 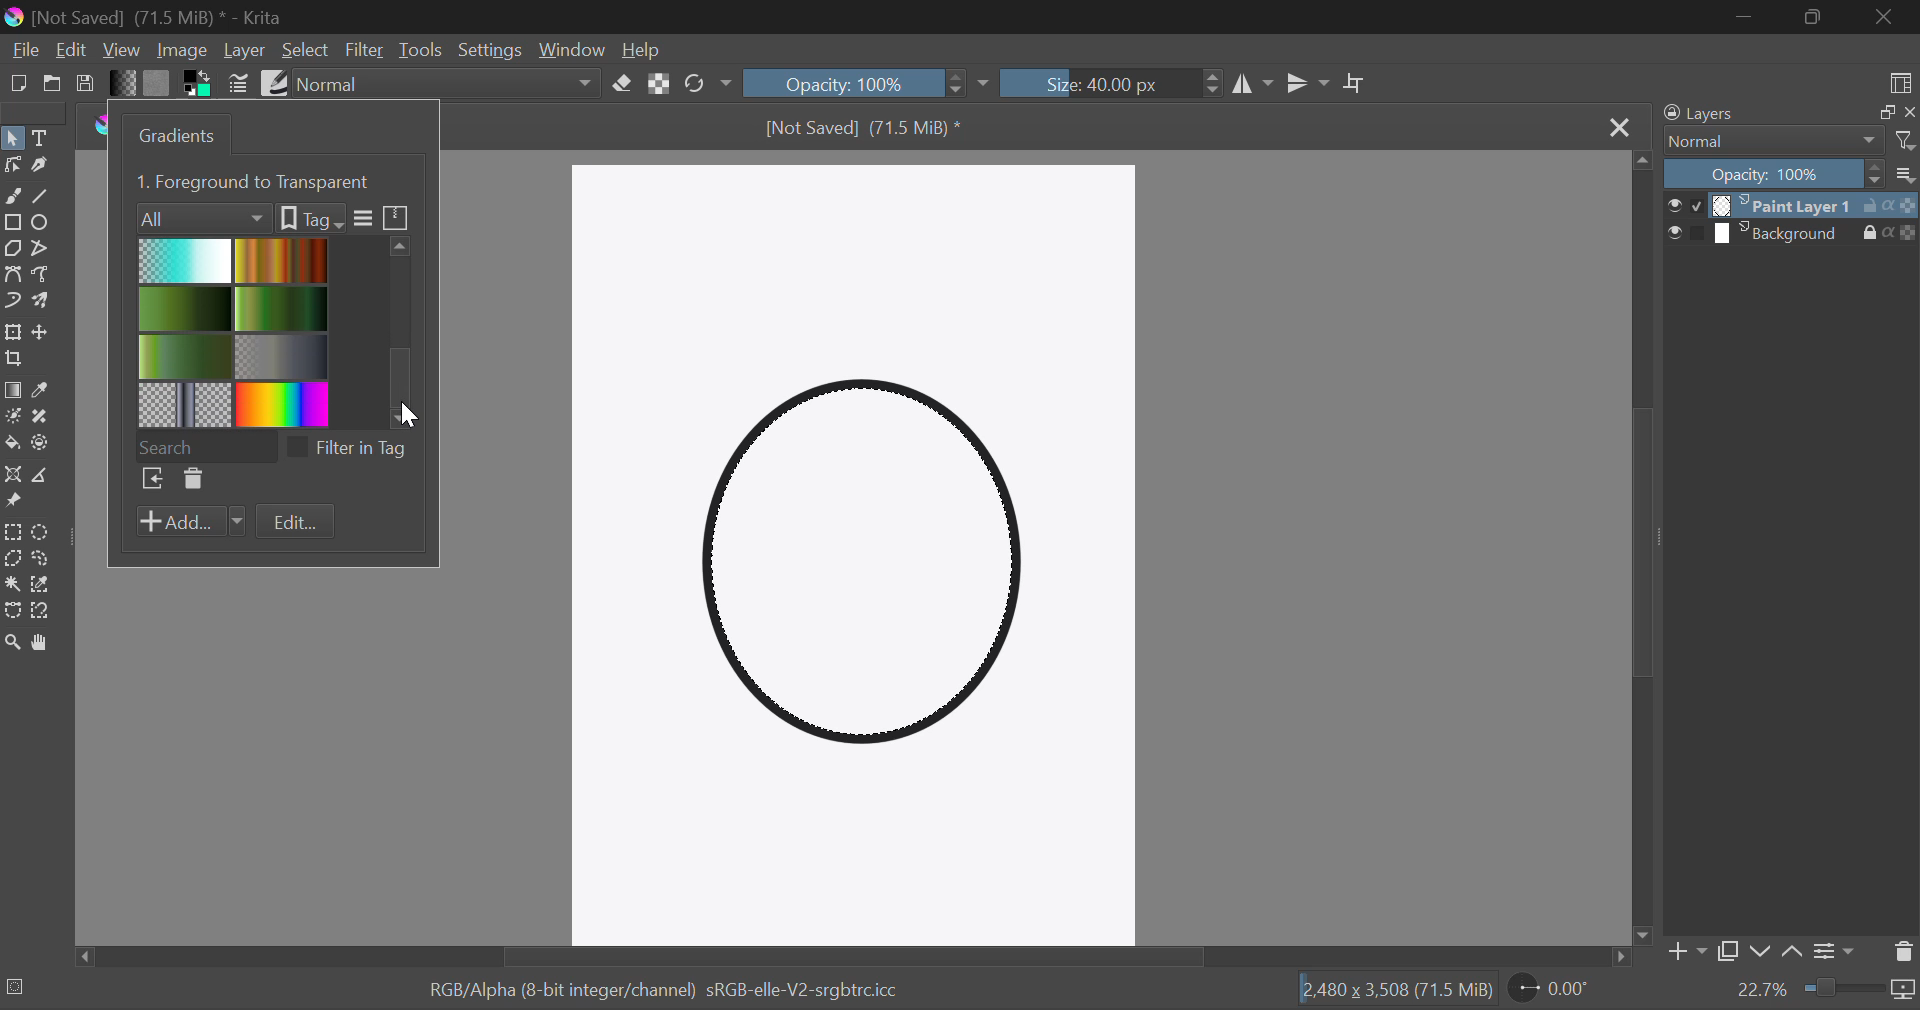 I want to click on Move layer up, so click(x=1790, y=952).